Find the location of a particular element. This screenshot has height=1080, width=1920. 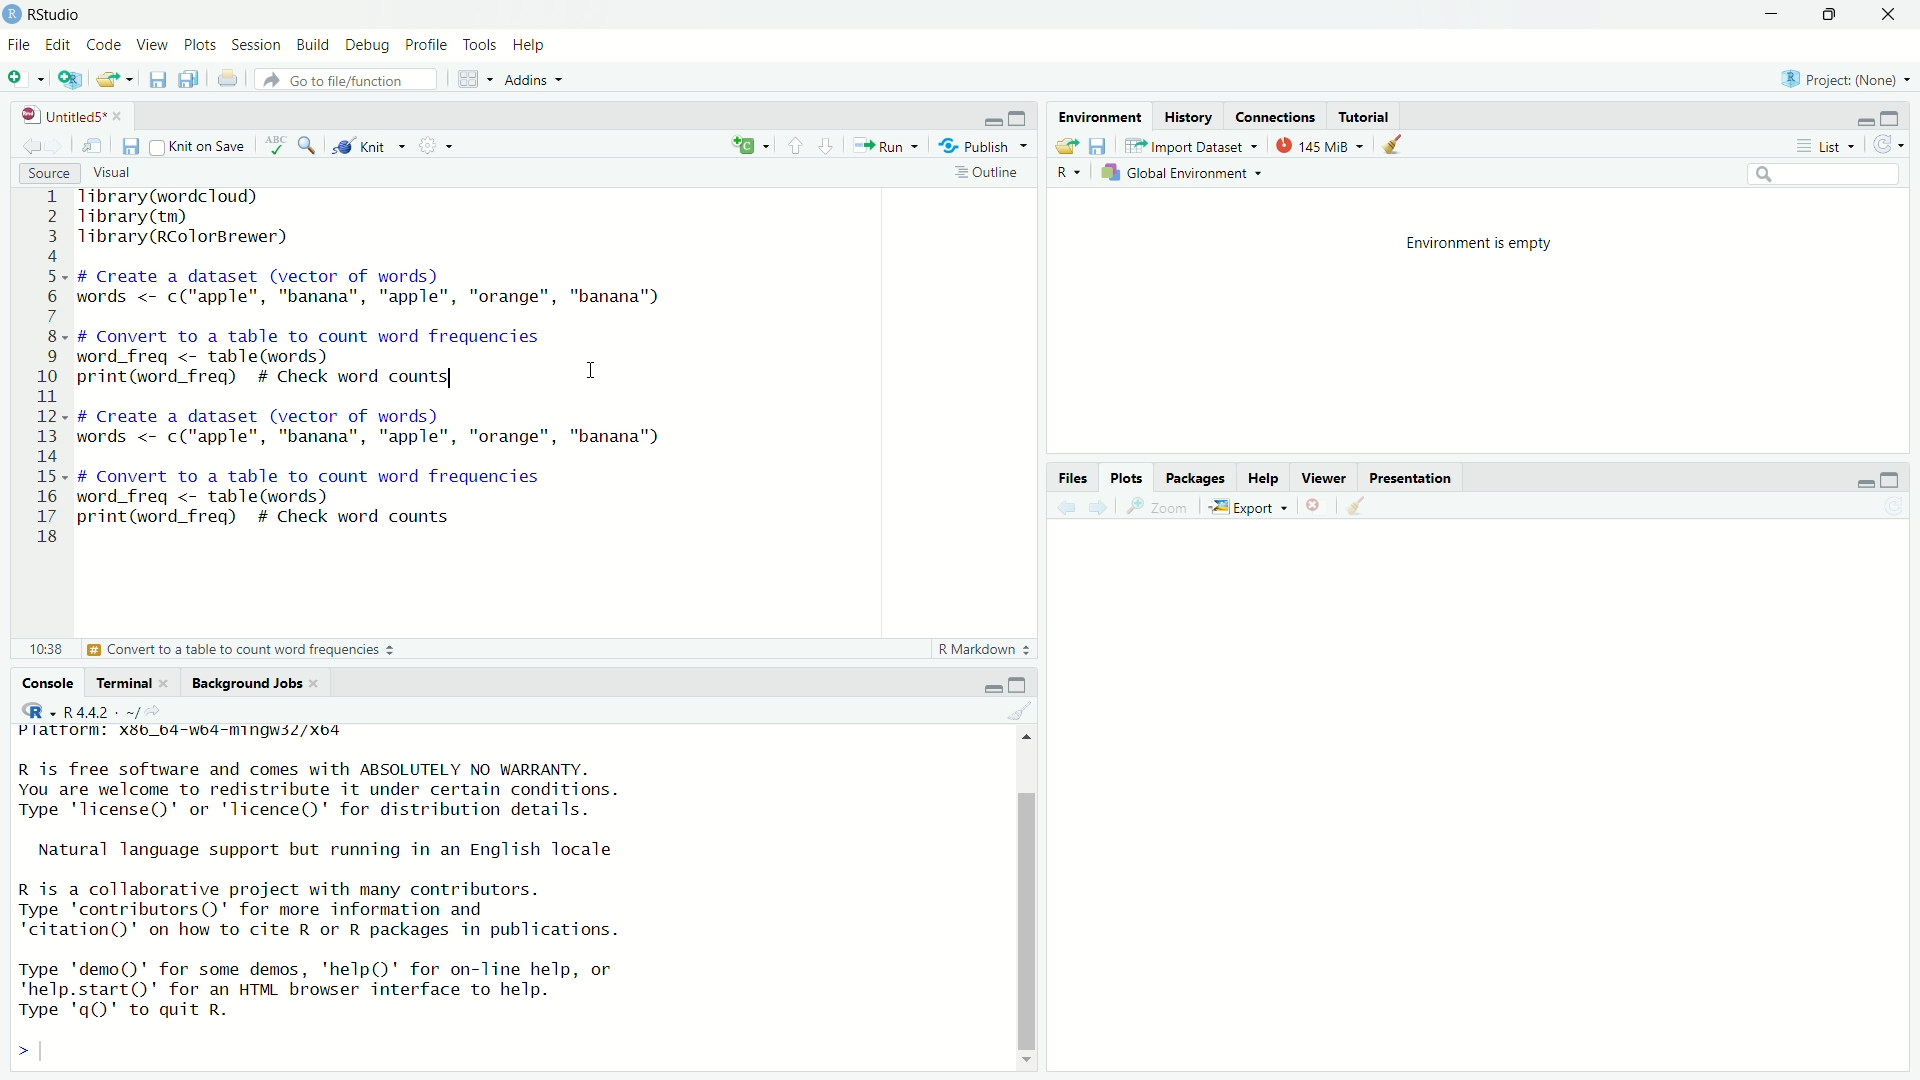

Maximize is located at coordinates (1832, 16).